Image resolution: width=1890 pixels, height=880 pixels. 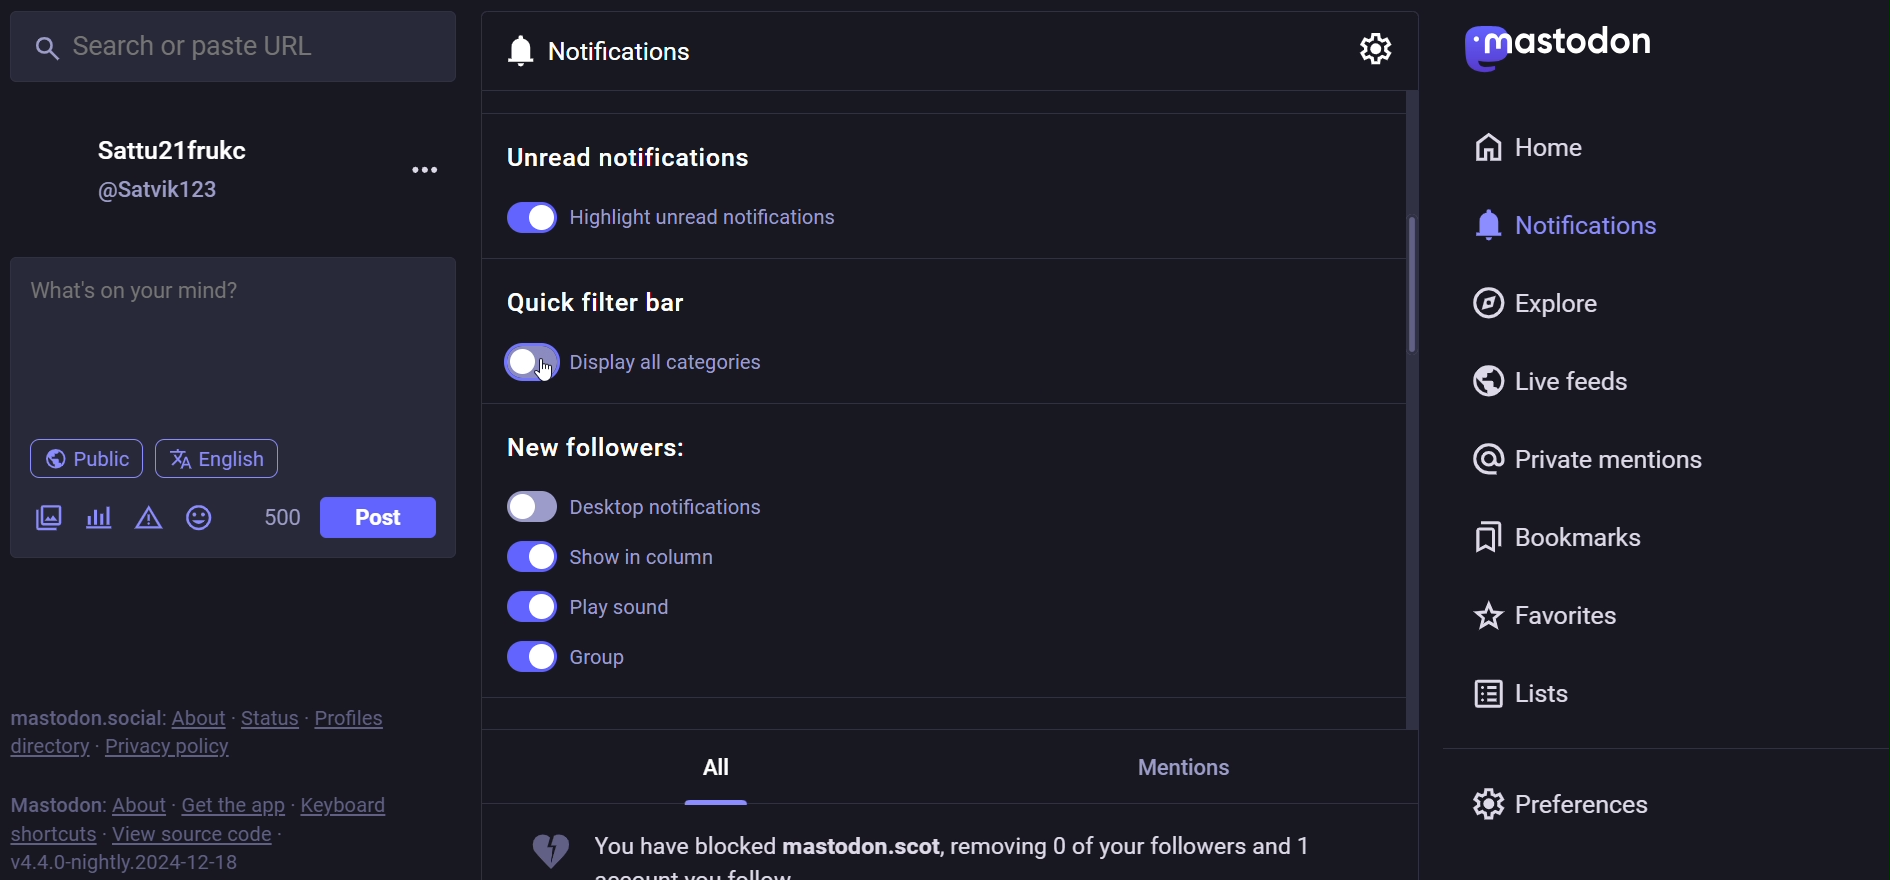 What do you see at coordinates (55, 801) in the screenshot?
I see `mastodon` at bounding box center [55, 801].